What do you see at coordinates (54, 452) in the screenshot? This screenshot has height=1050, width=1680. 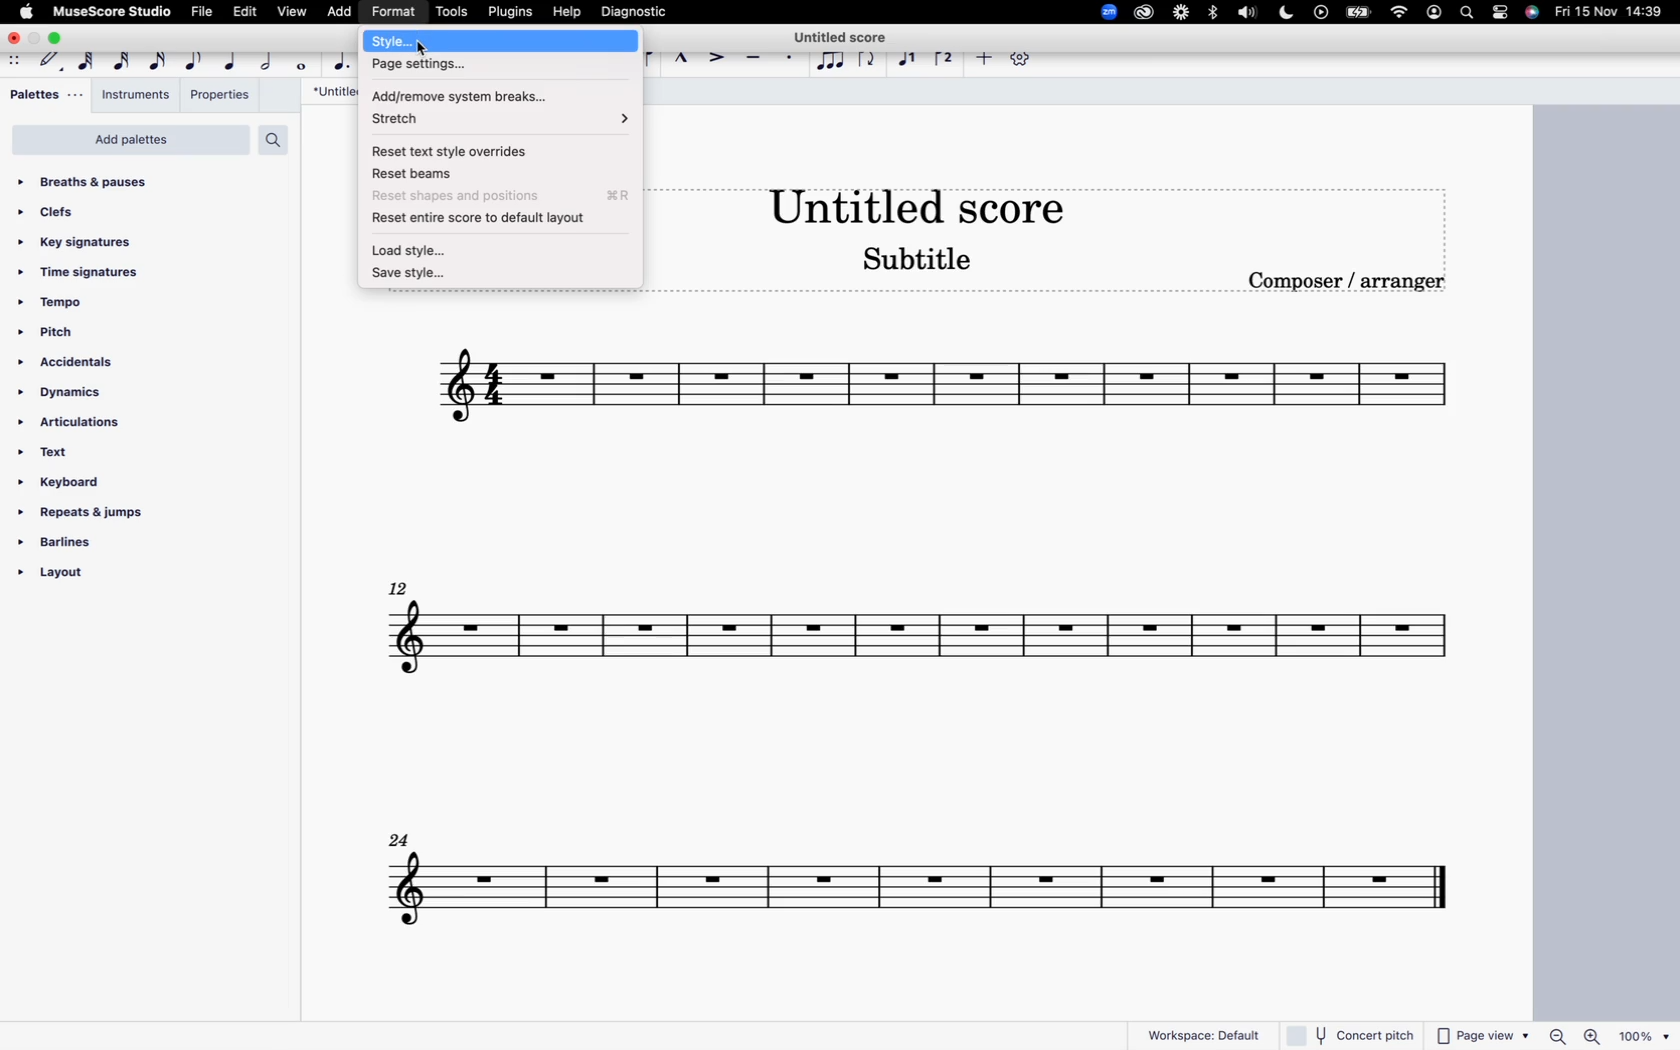 I see `text` at bounding box center [54, 452].